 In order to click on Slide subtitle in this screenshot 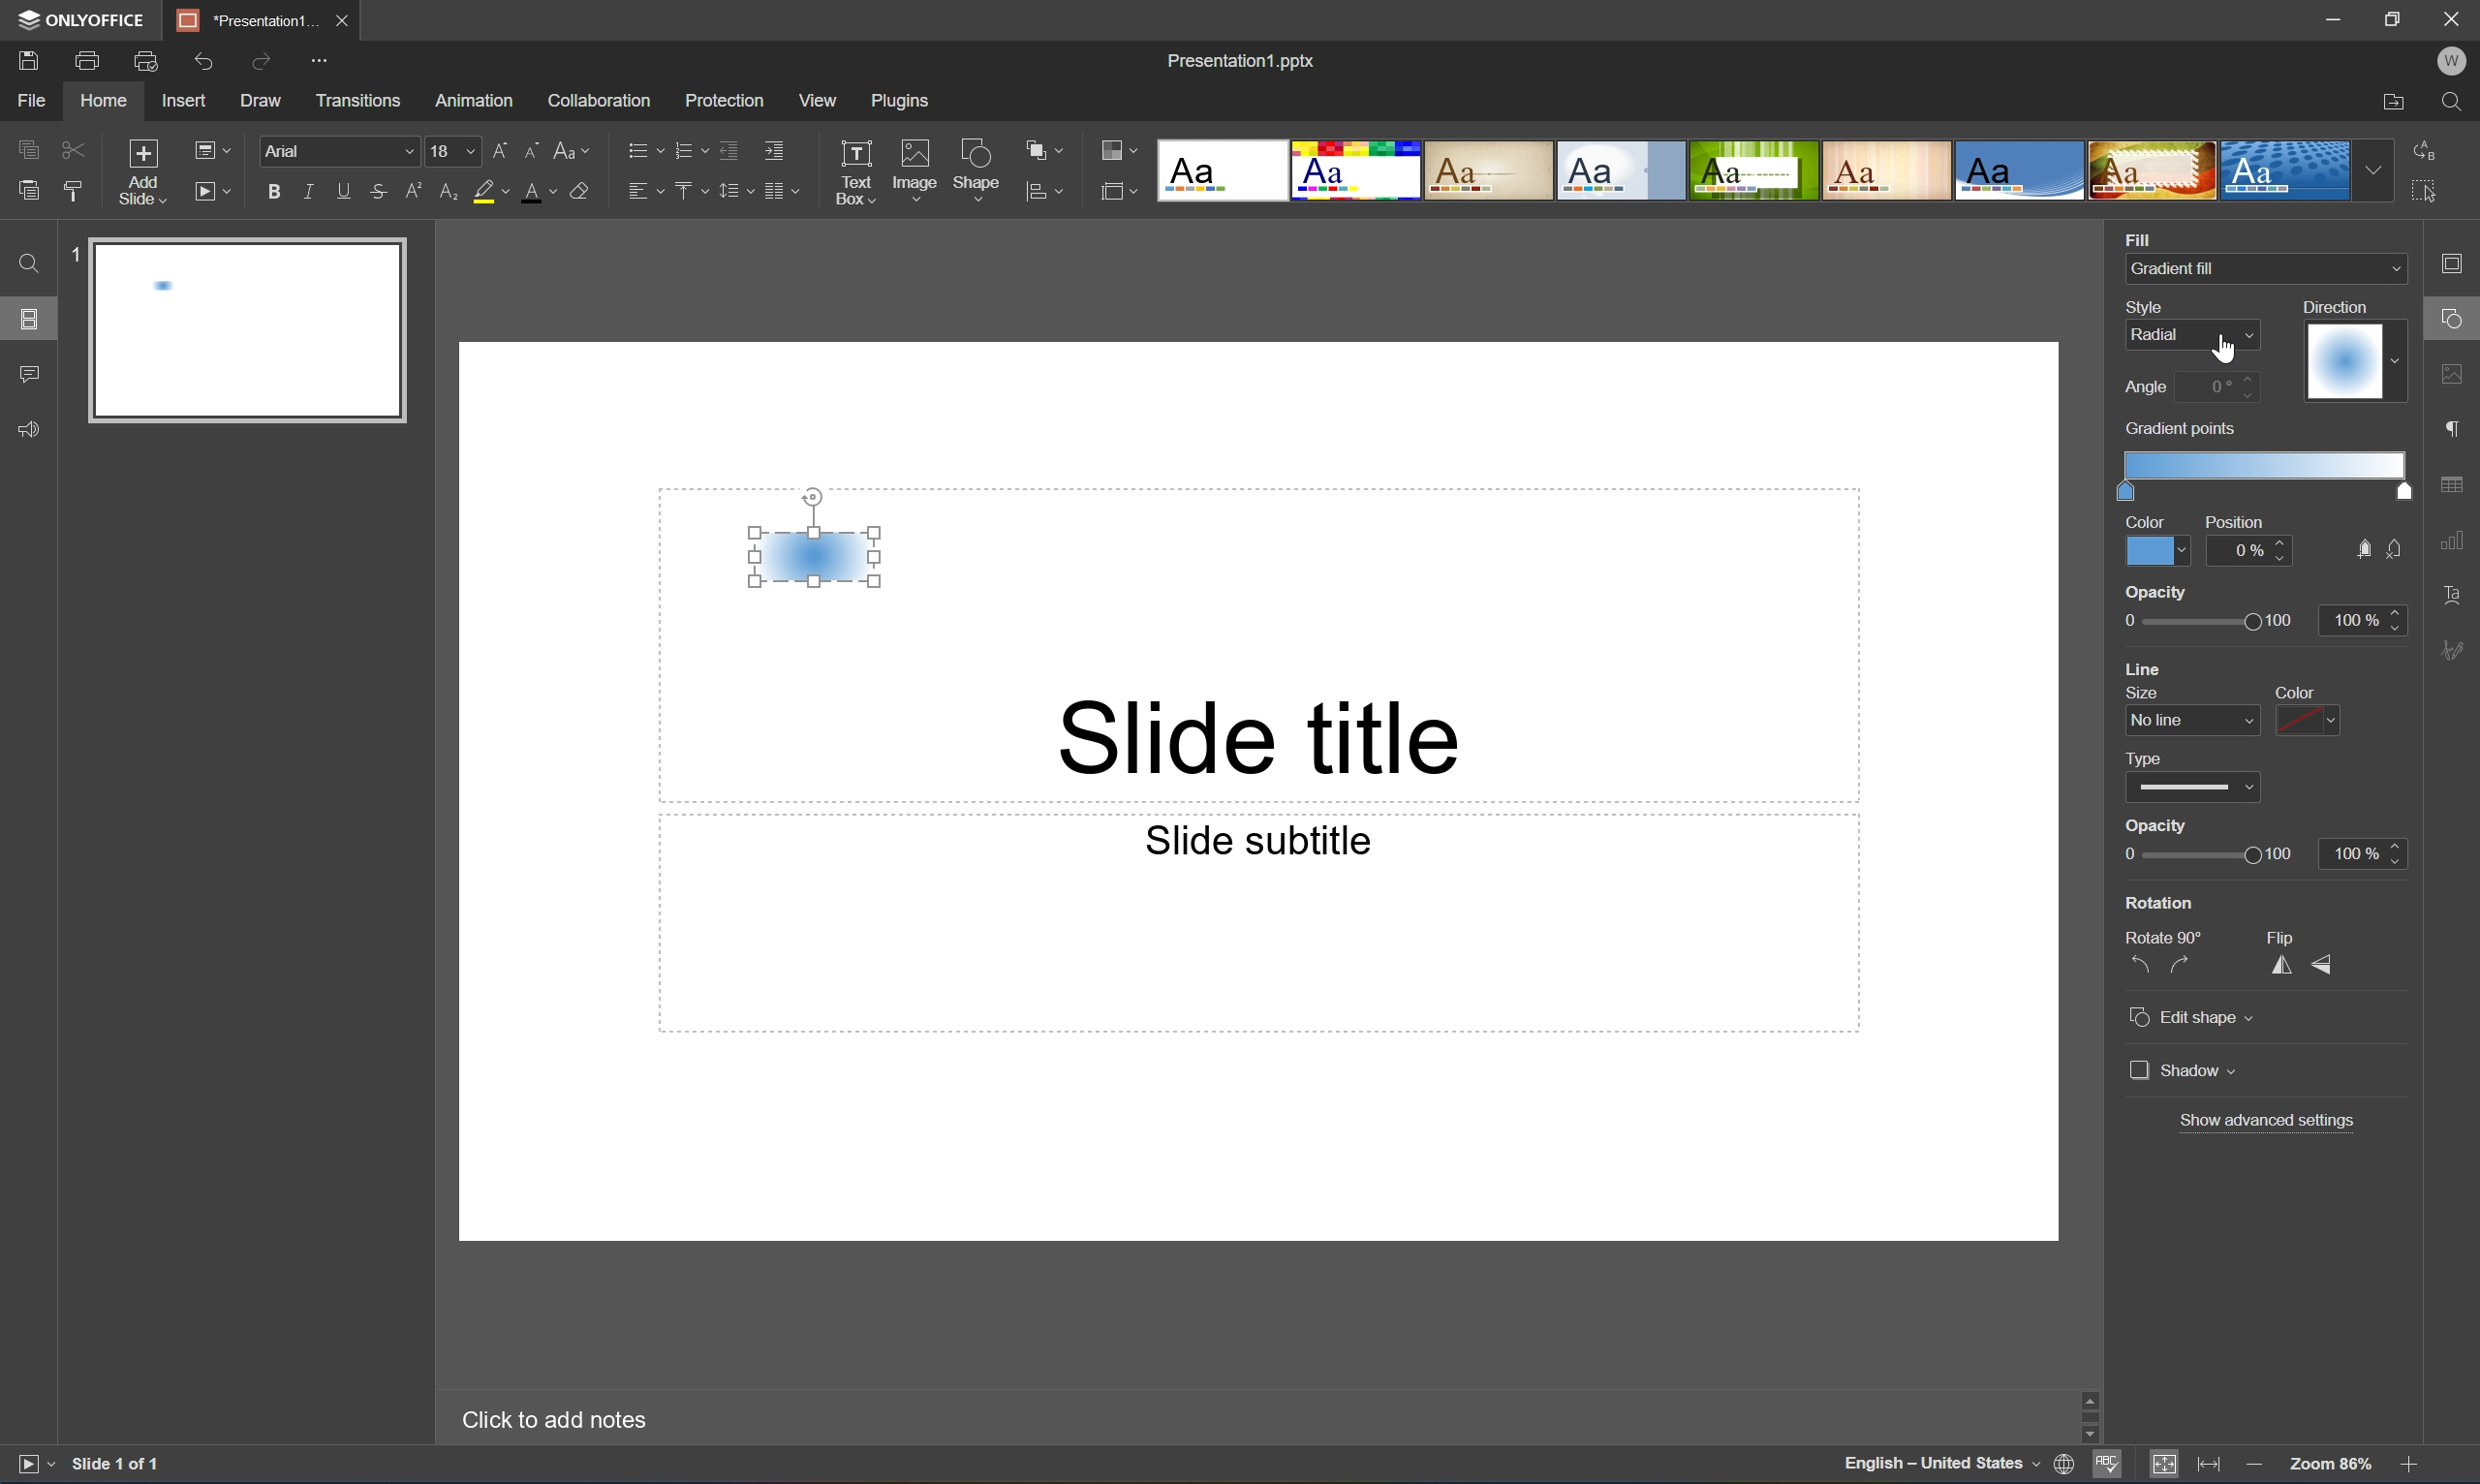, I will do `click(1253, 838)`.